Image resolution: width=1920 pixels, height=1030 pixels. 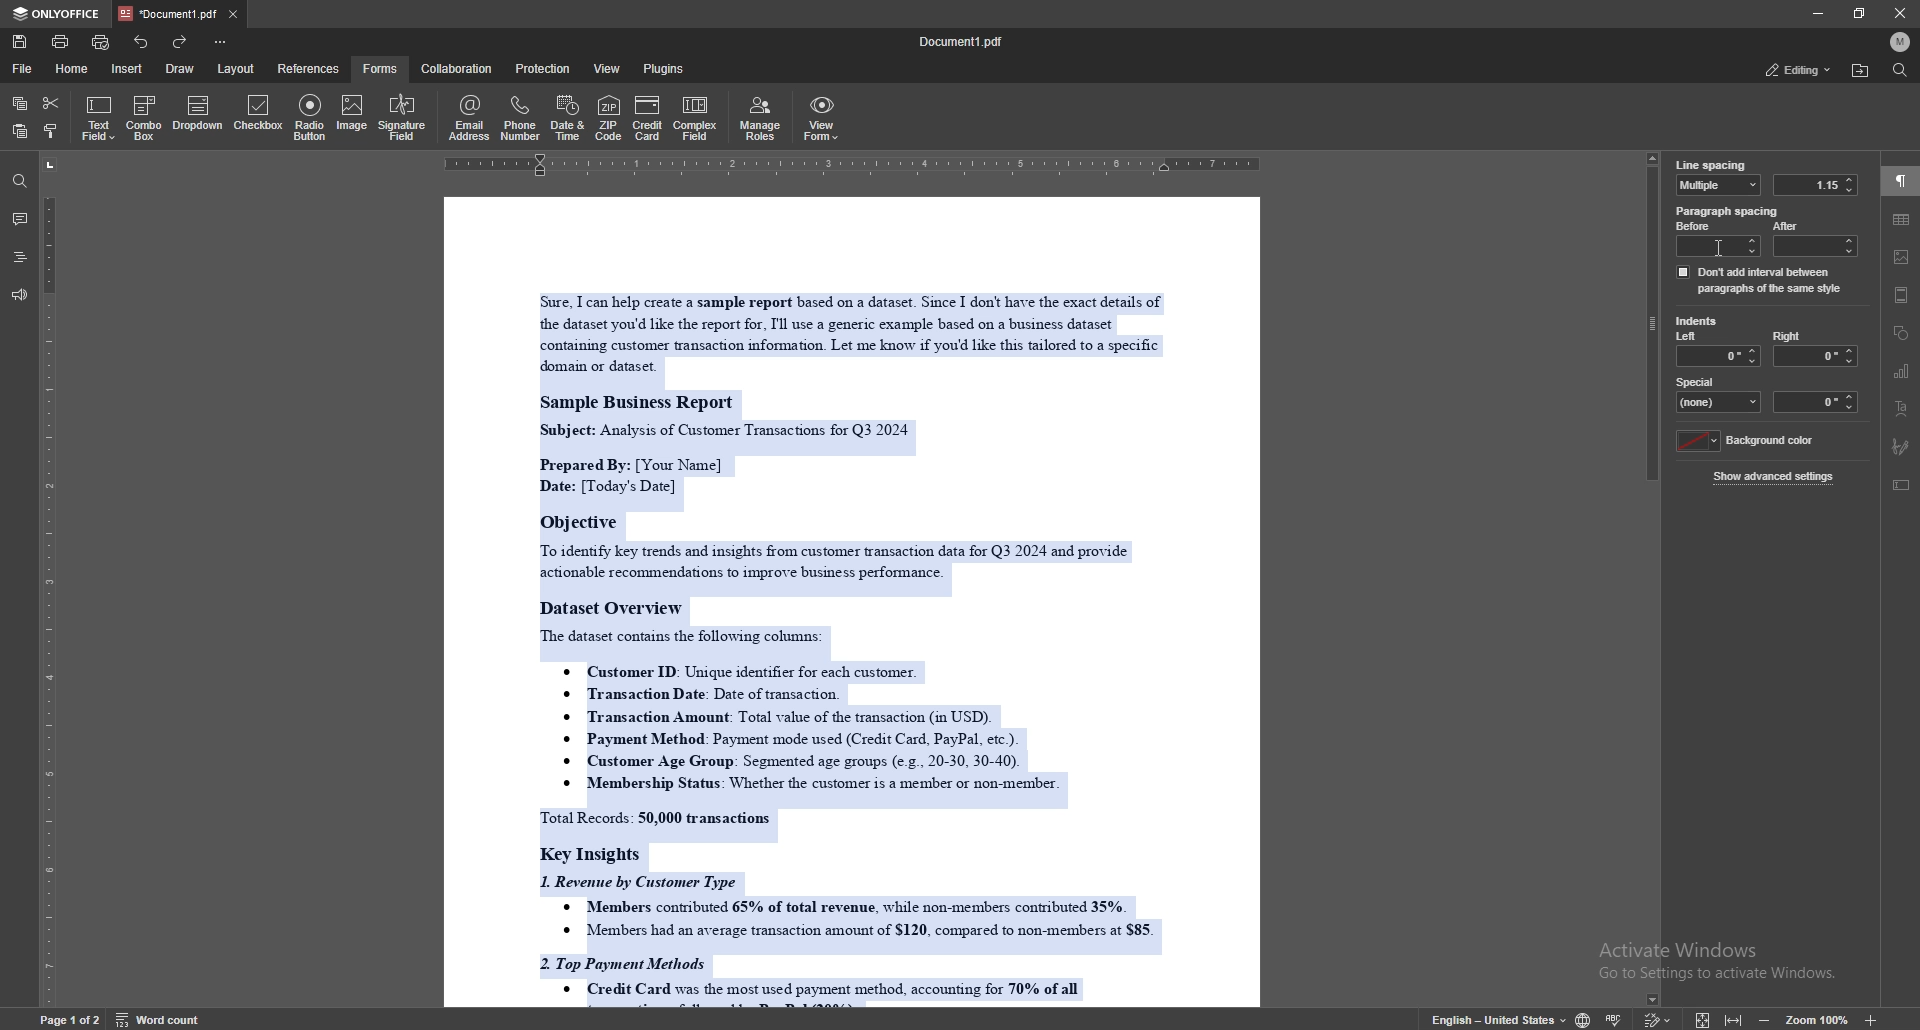 What do you see at coordinates (1734, 1015) in the screenshot?
I see `fit to width` at bounding box center [1734, 1015].